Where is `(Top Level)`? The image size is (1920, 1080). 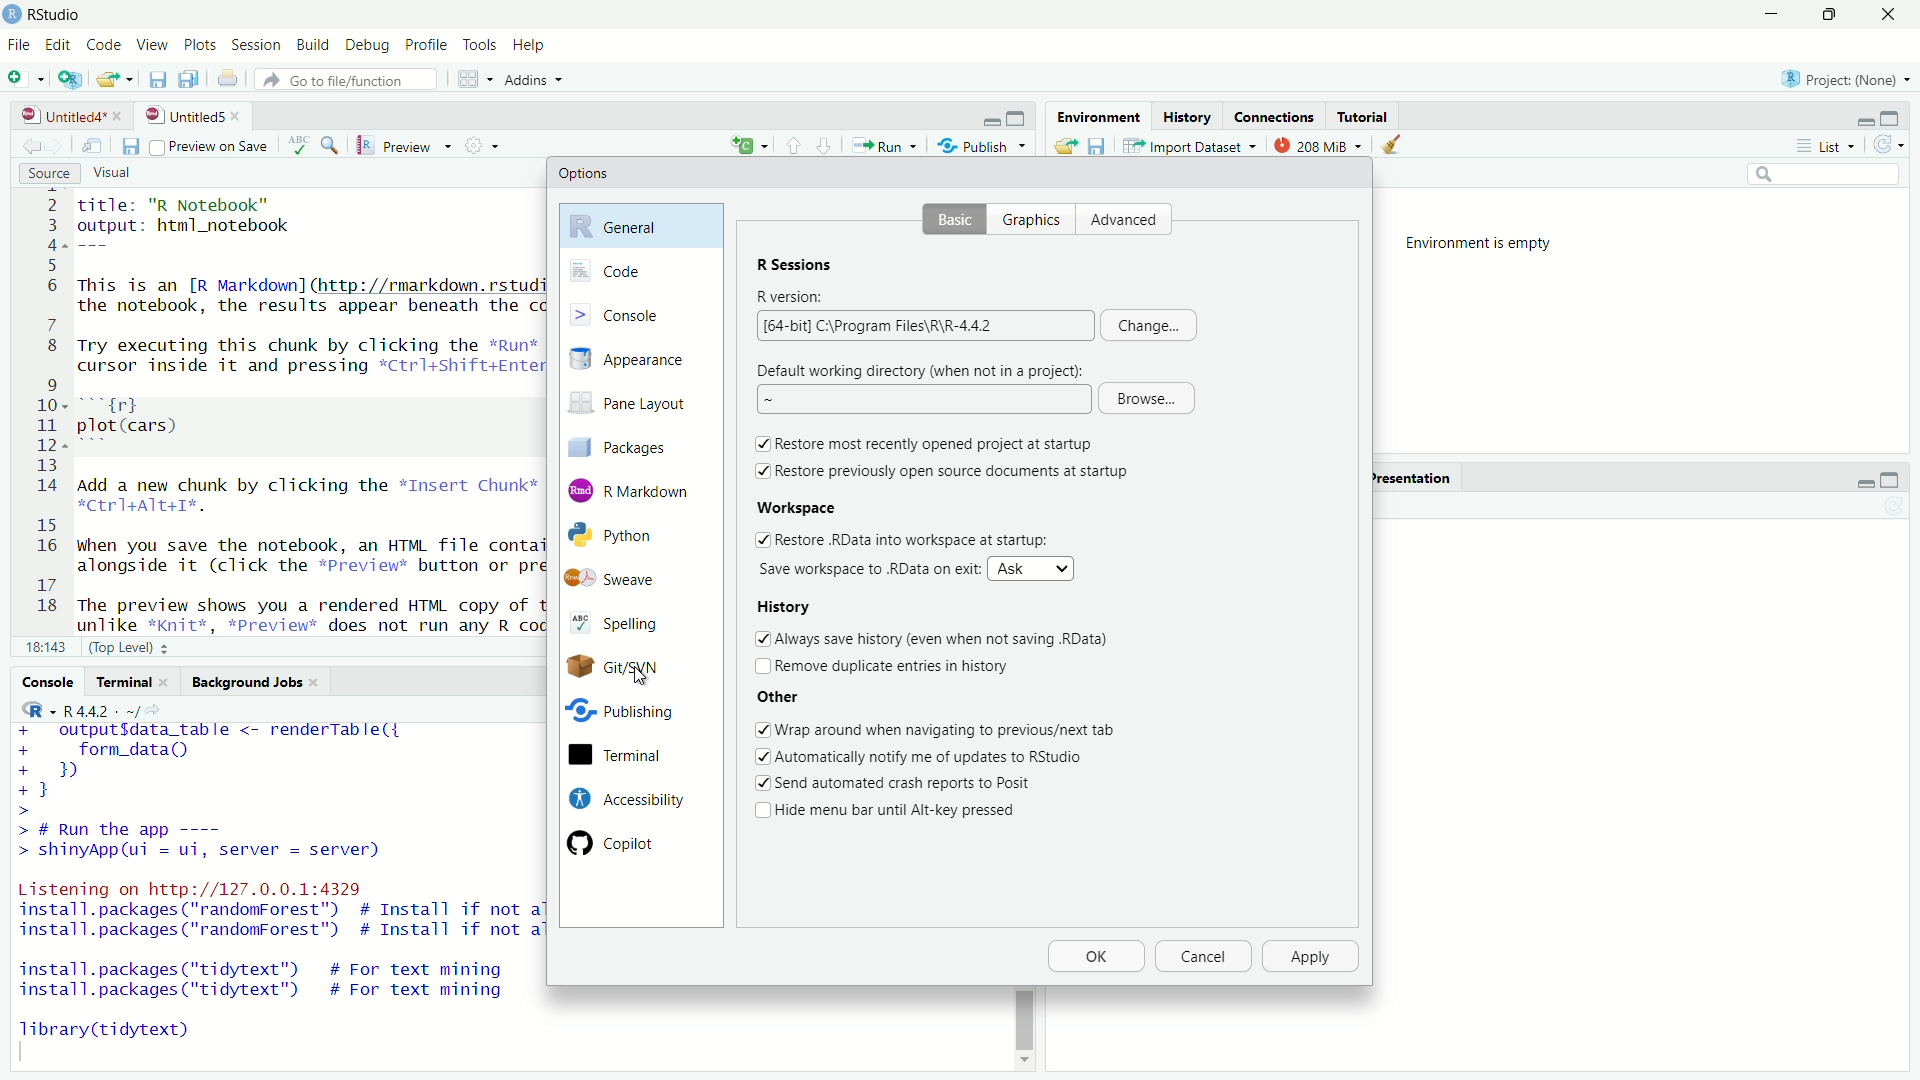
(Top Level) is located at coordinates (132, 646).